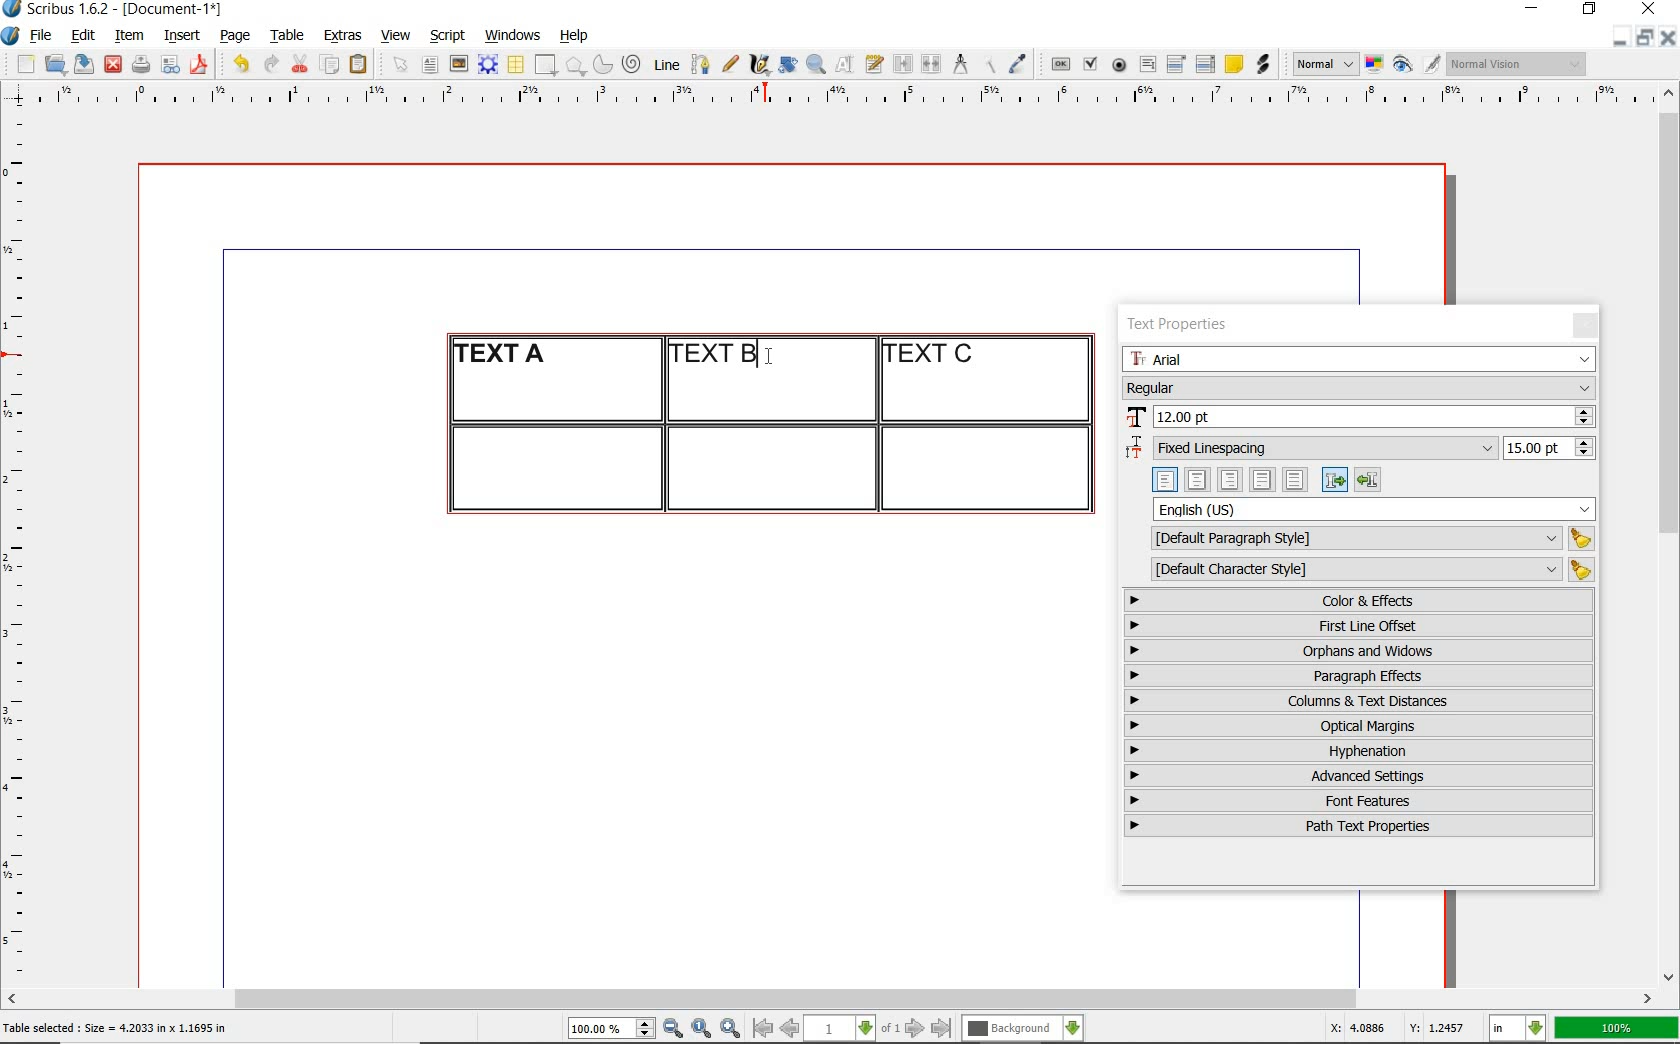  Describe the element at coordinates (113, 65) in the screenshot. I see `close` at that location.